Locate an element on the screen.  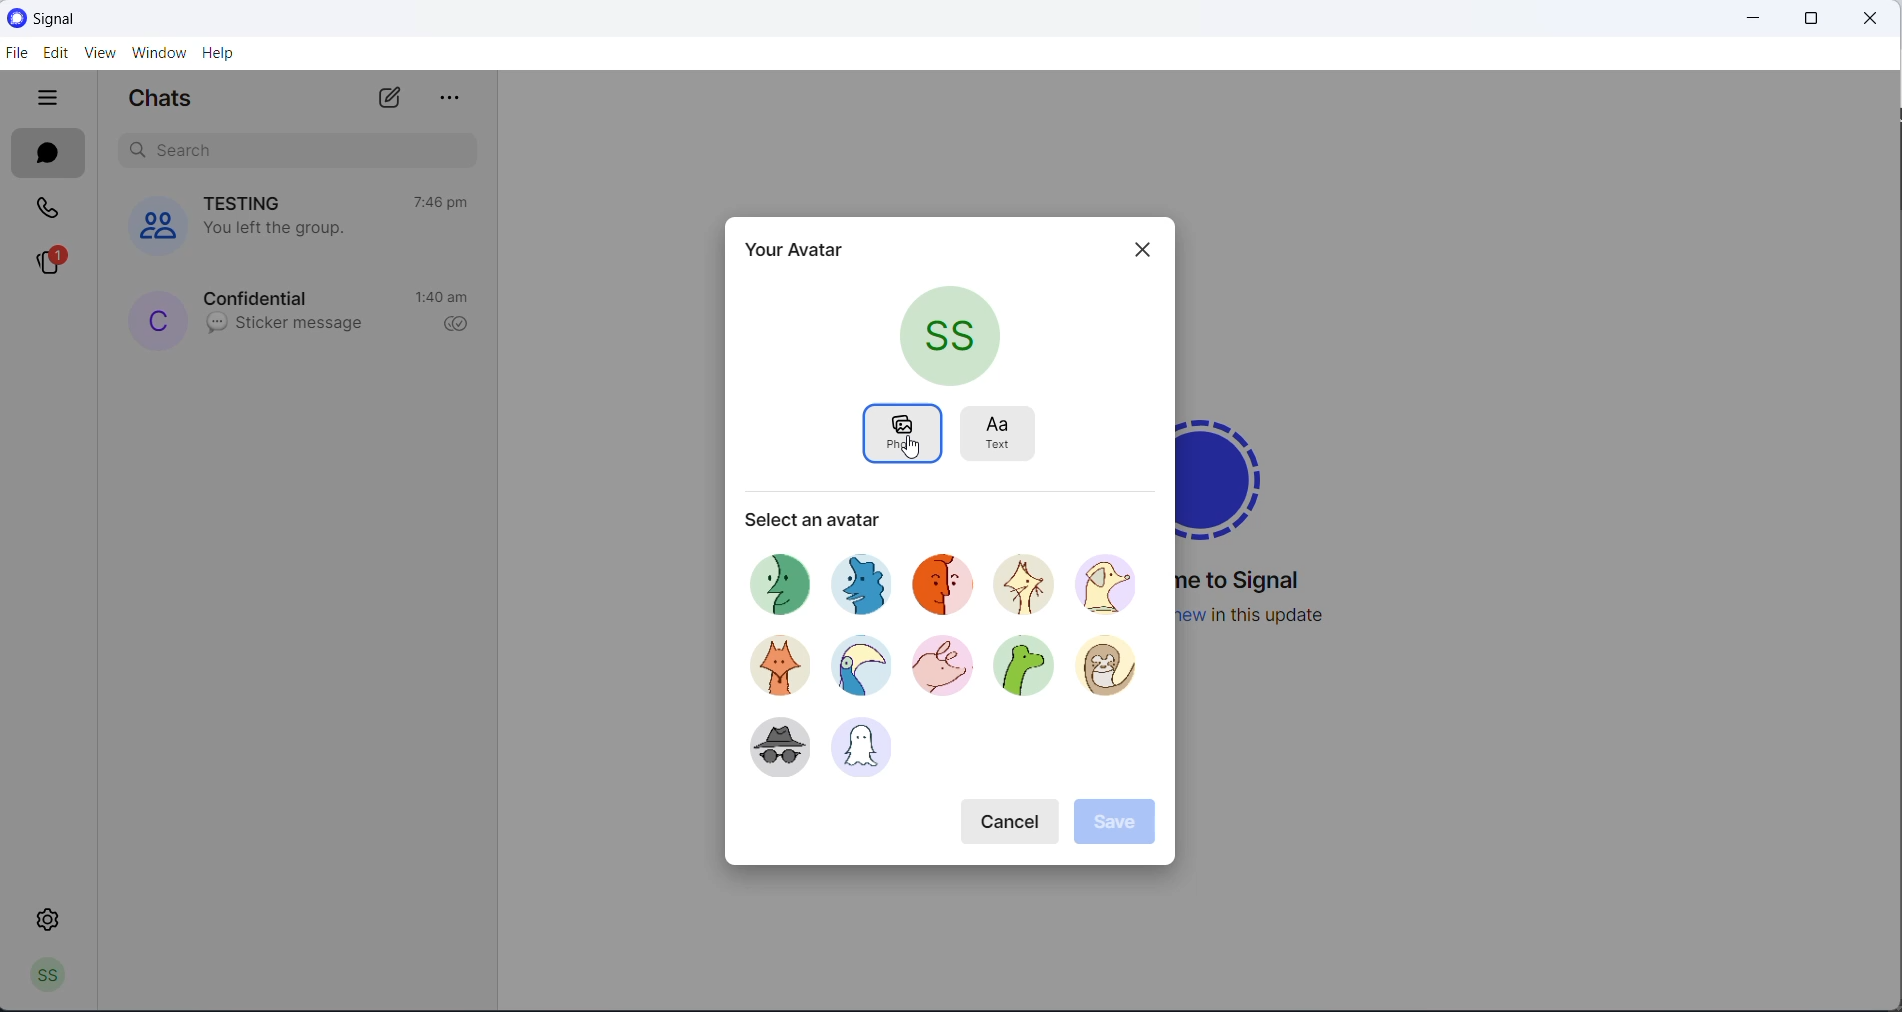
HELP is located at coordinates (219, 52).